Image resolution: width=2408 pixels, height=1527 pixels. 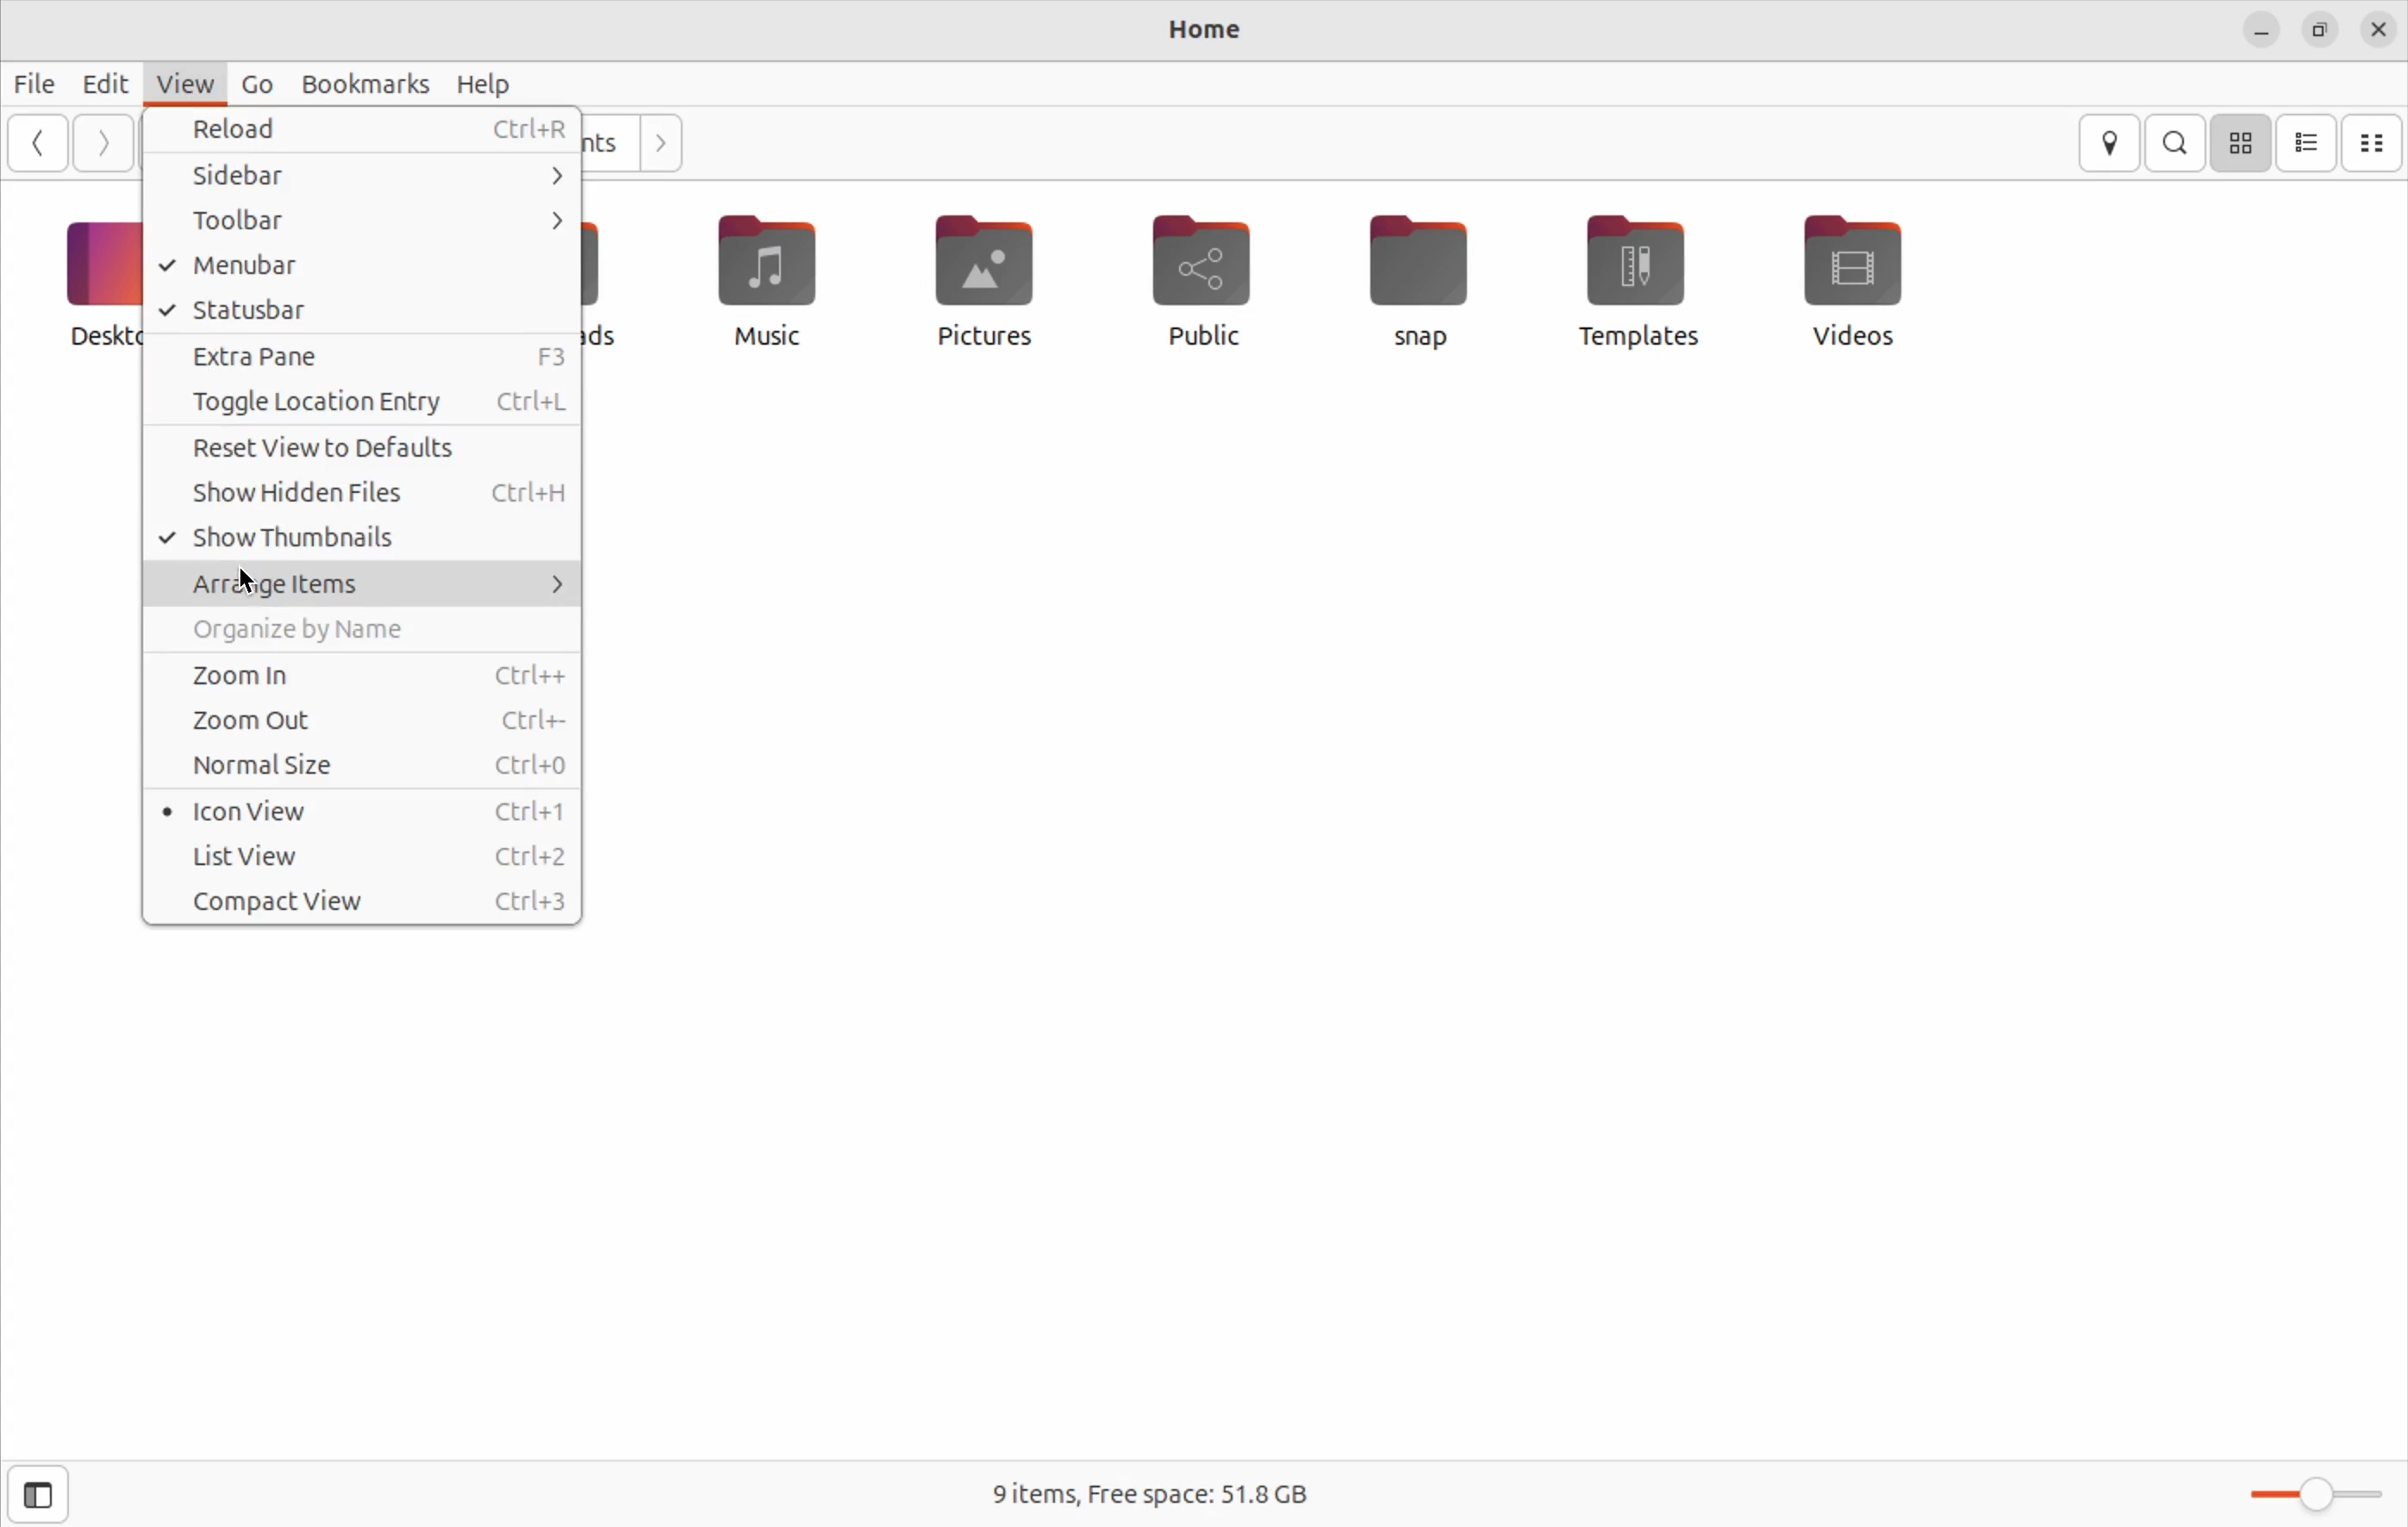 I want to click on search, so click(x=2175, y=142).